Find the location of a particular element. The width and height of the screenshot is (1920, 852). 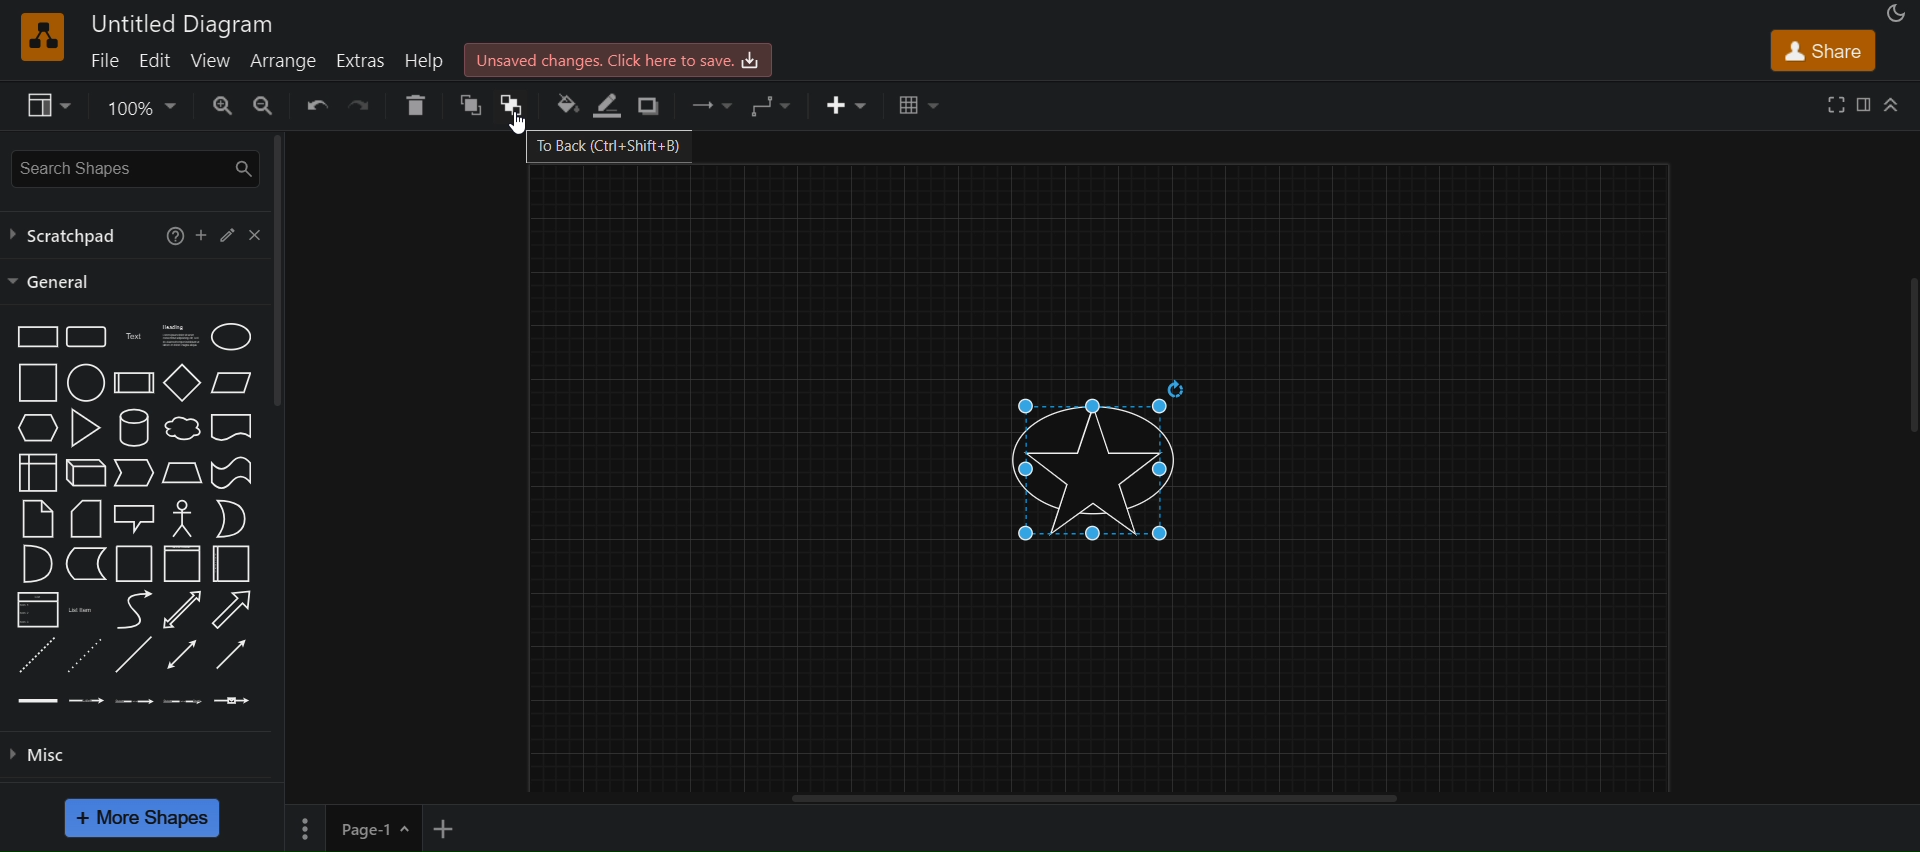

view is located at coordinates (212, 62).